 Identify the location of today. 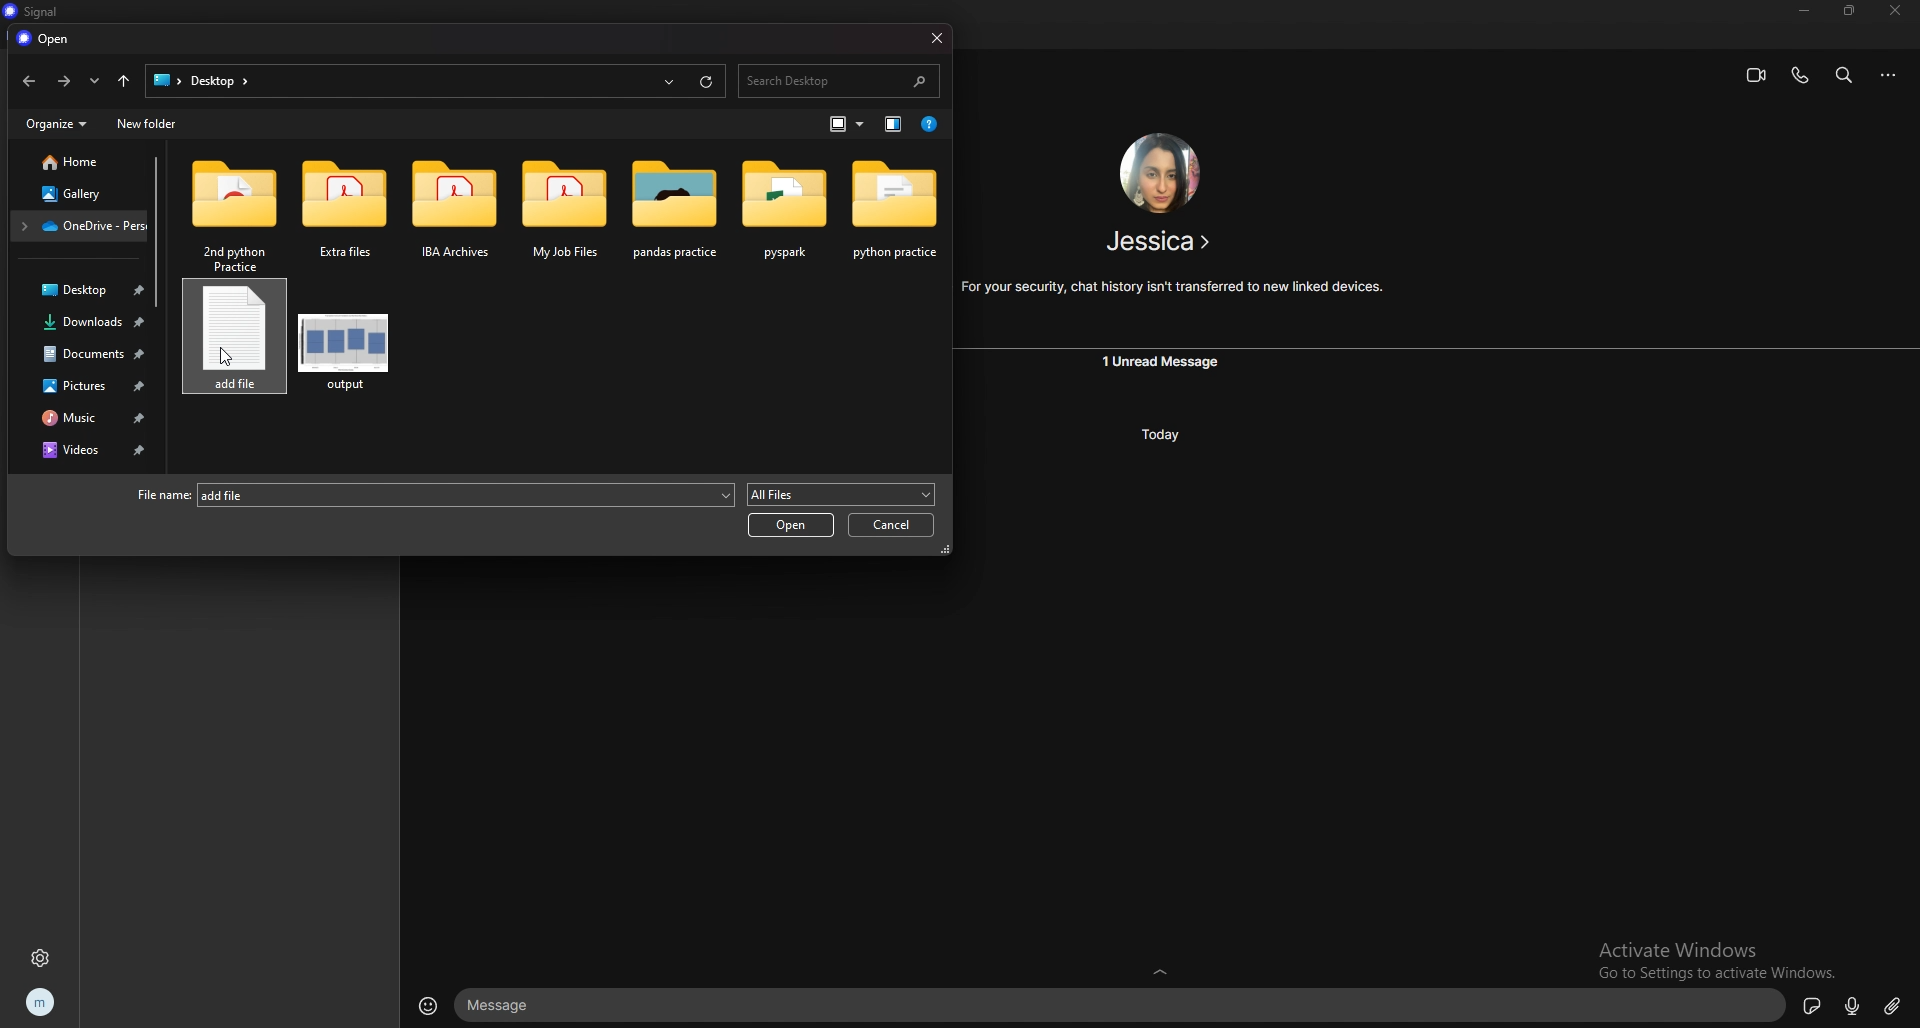
(1157, 434).